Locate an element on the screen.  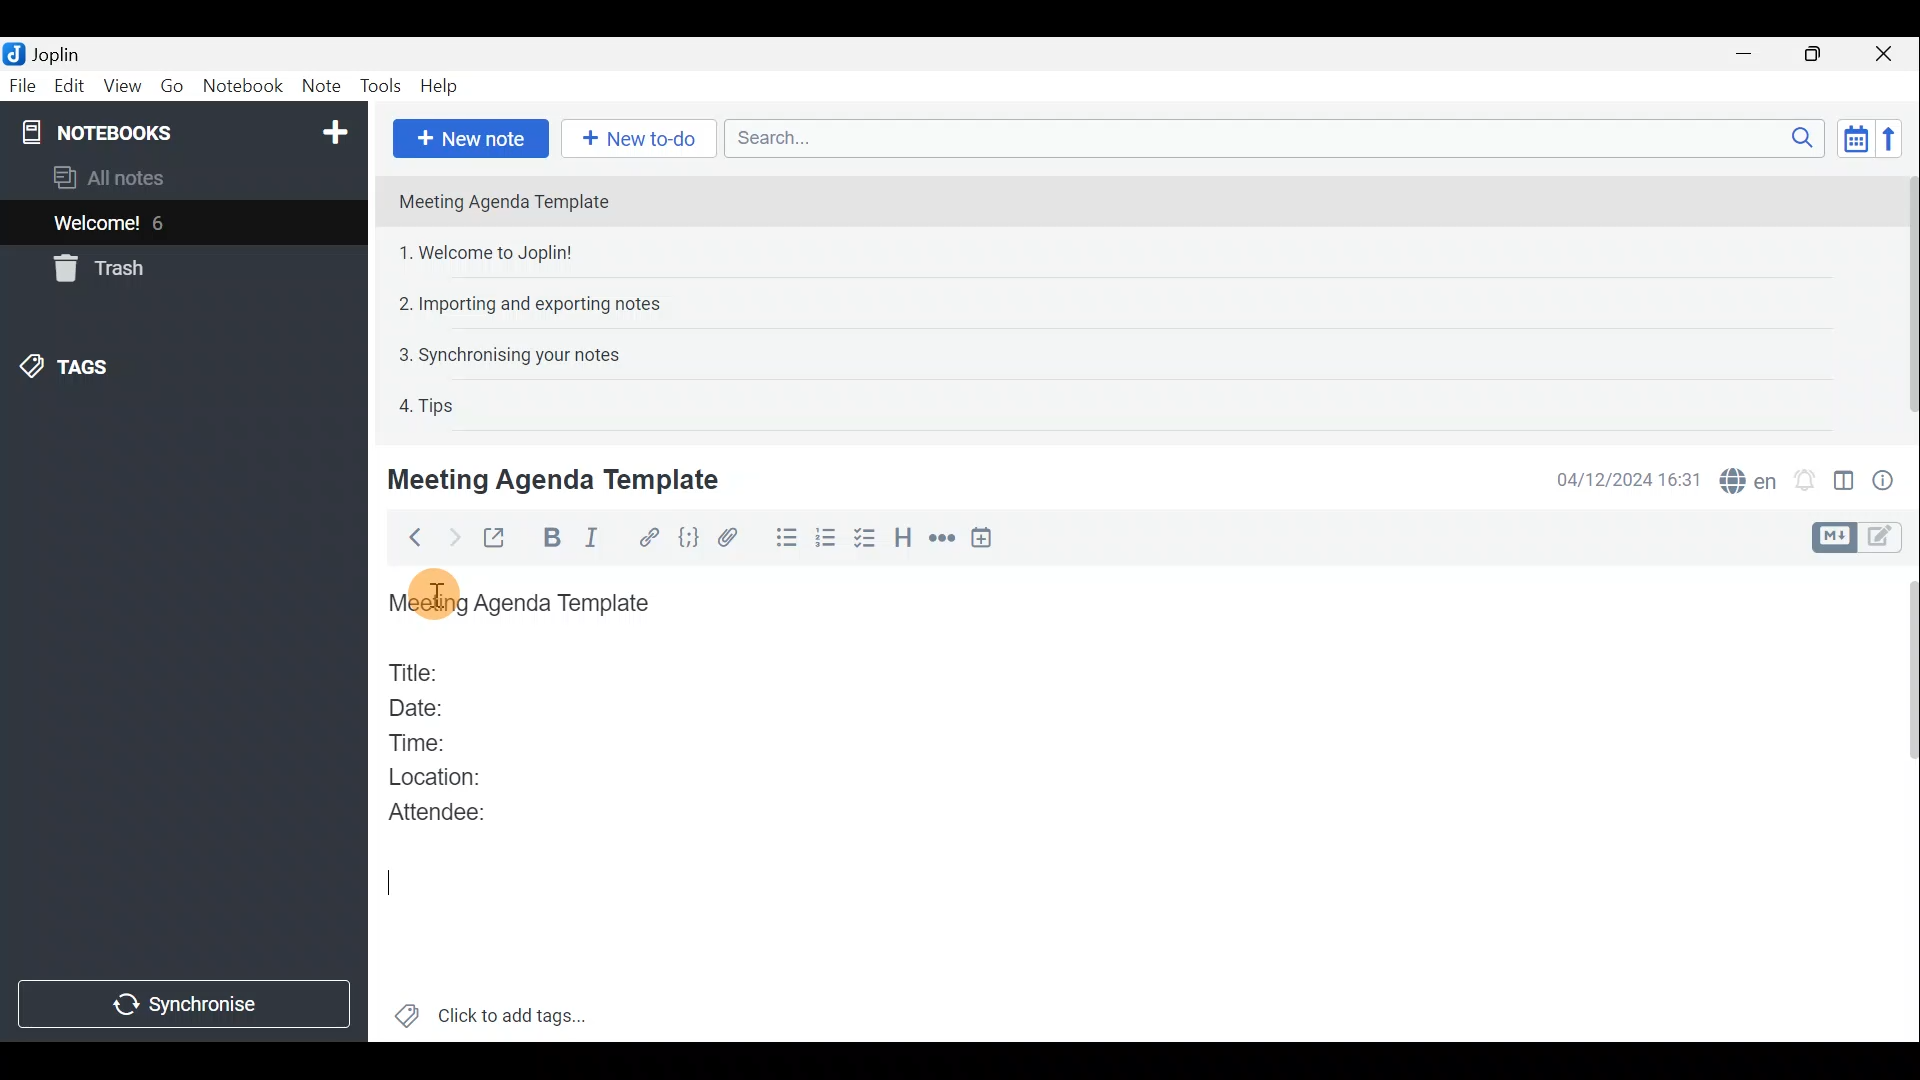
Spell checker is located at coordinates (1750, 478).